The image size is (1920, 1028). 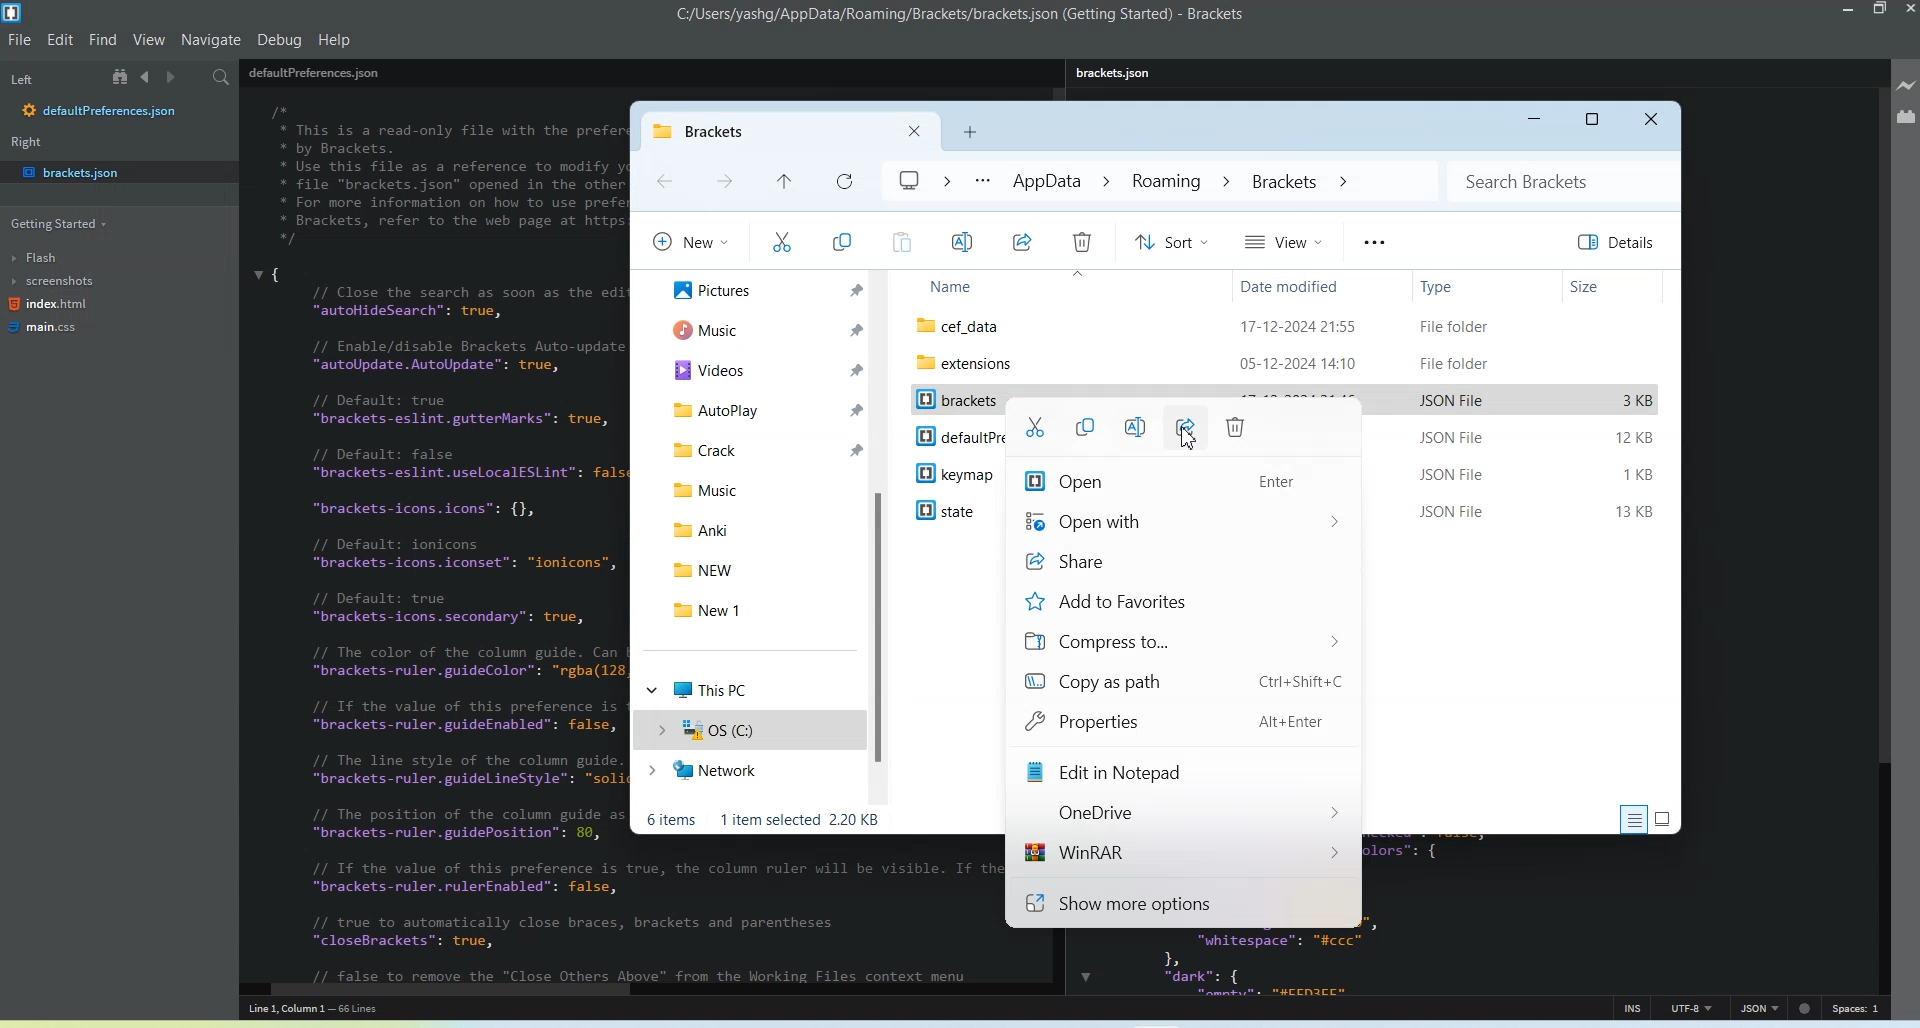 I want to click on defaultPreferences.json, so click(x=314, y=72).